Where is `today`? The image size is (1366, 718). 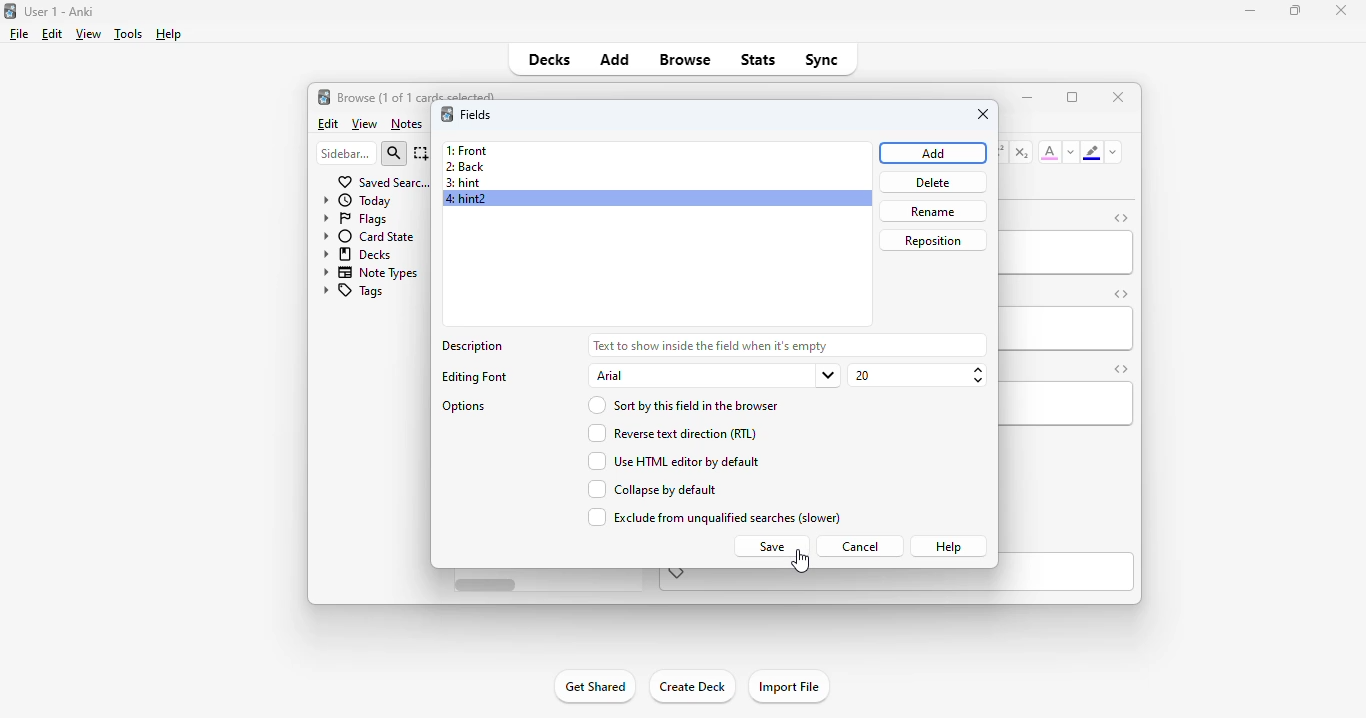
today is located at coordinates (357, 200).